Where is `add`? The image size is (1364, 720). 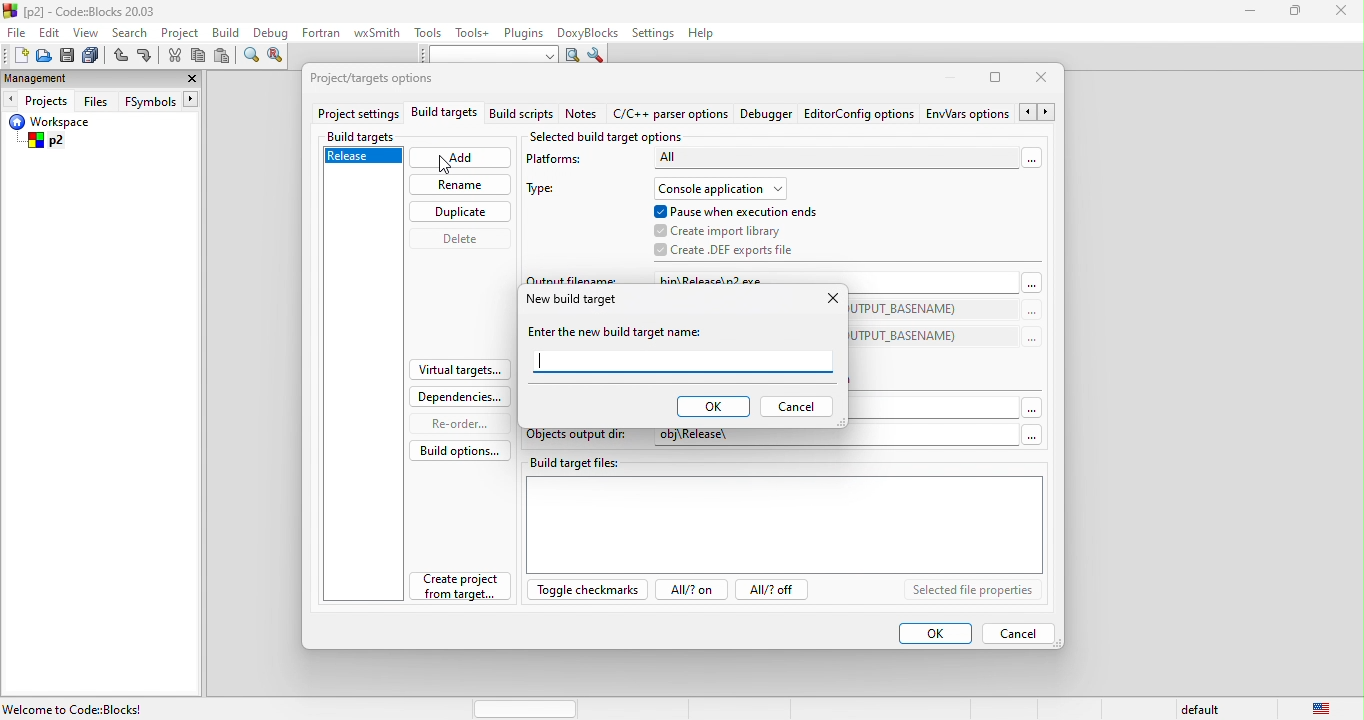 add is located at coordinates (463, 158).